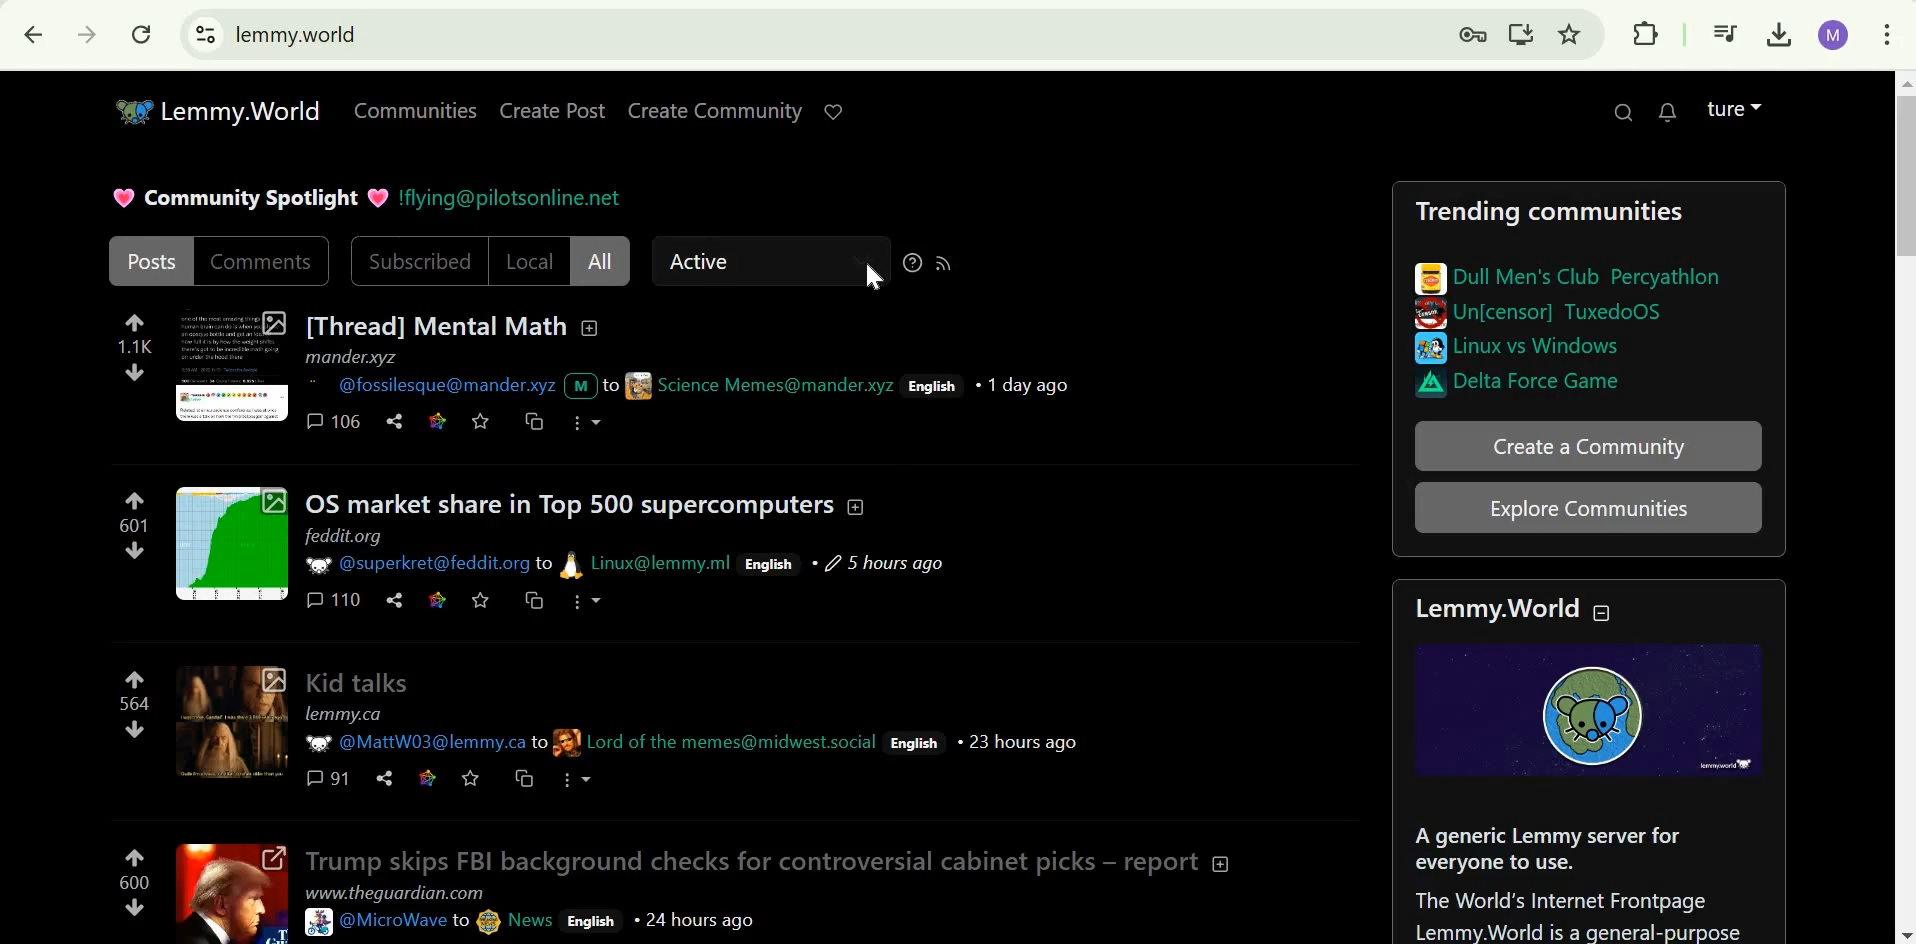 The height and width of the screenshot is (944, 1916). What do you see at coordinates (530, 598) in the screenshot?
I see `cross-post` at bounding box center [530, 598].